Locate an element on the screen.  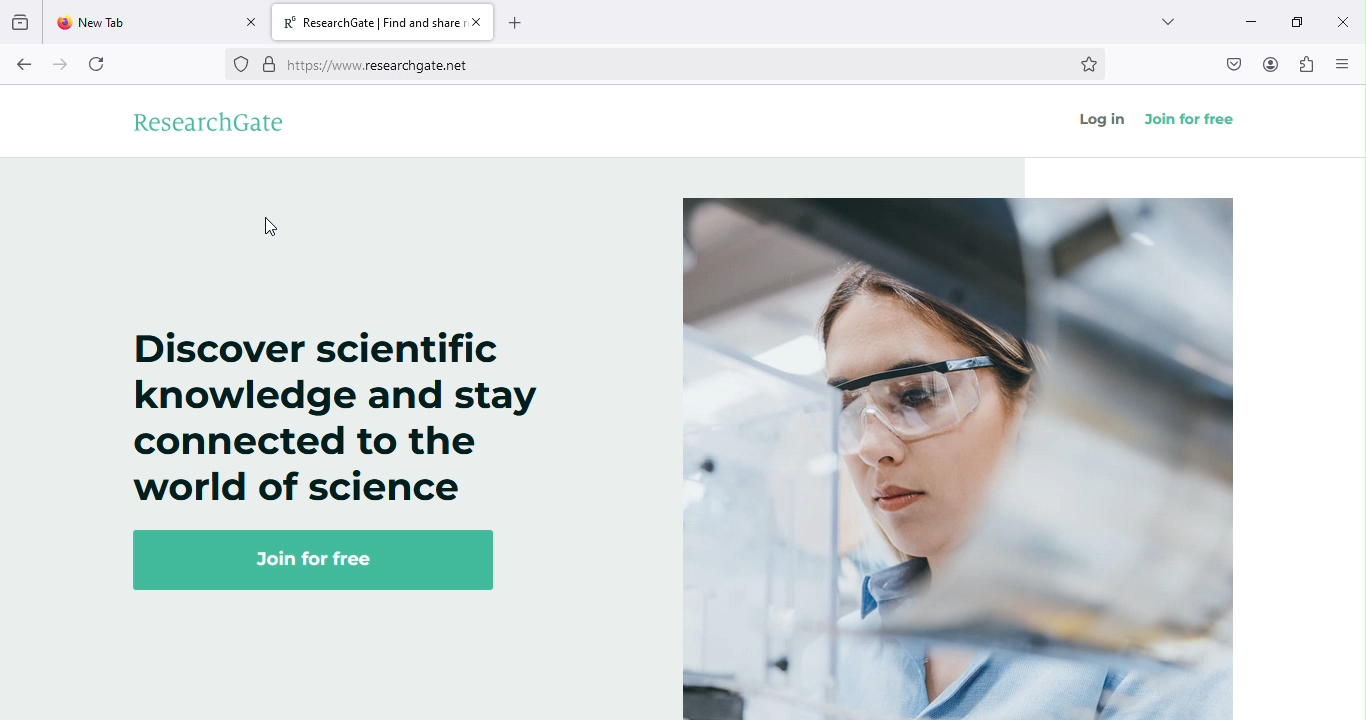
log in is located at coordinates (1104, 118).